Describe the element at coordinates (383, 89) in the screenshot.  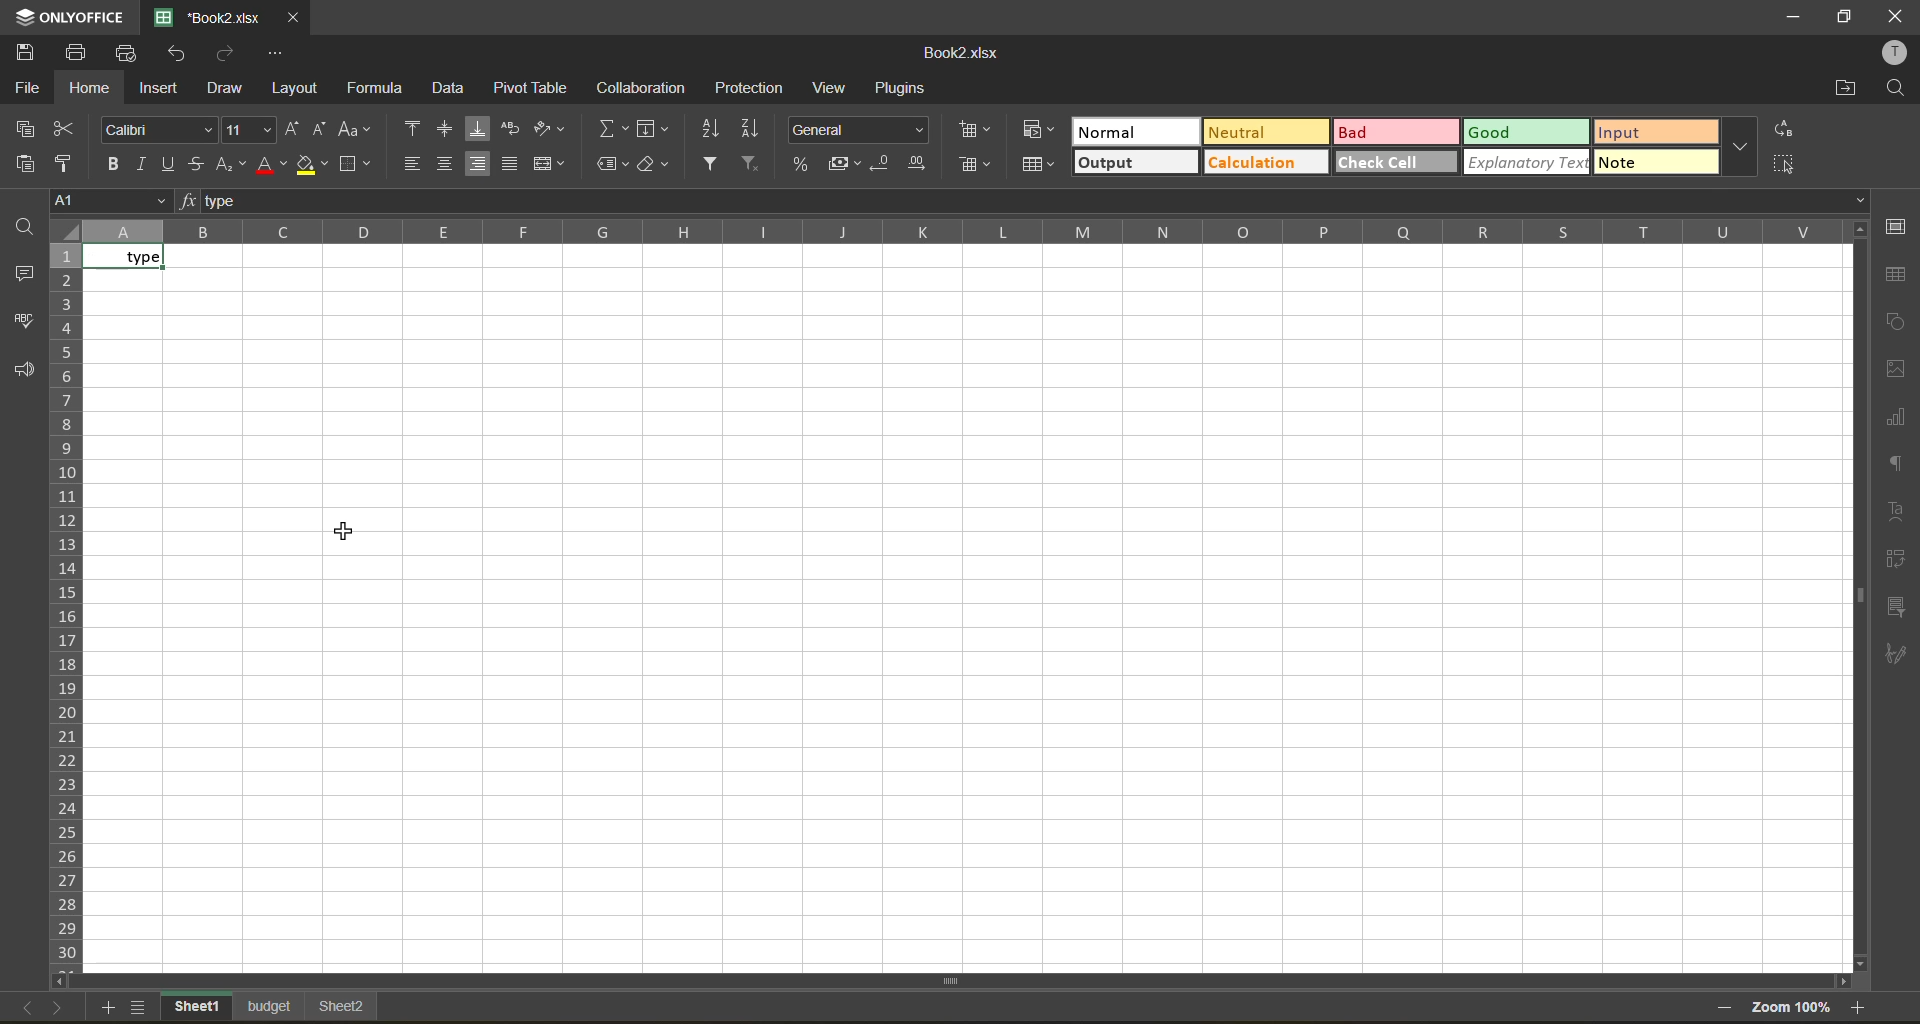
I see `formula` at that location.